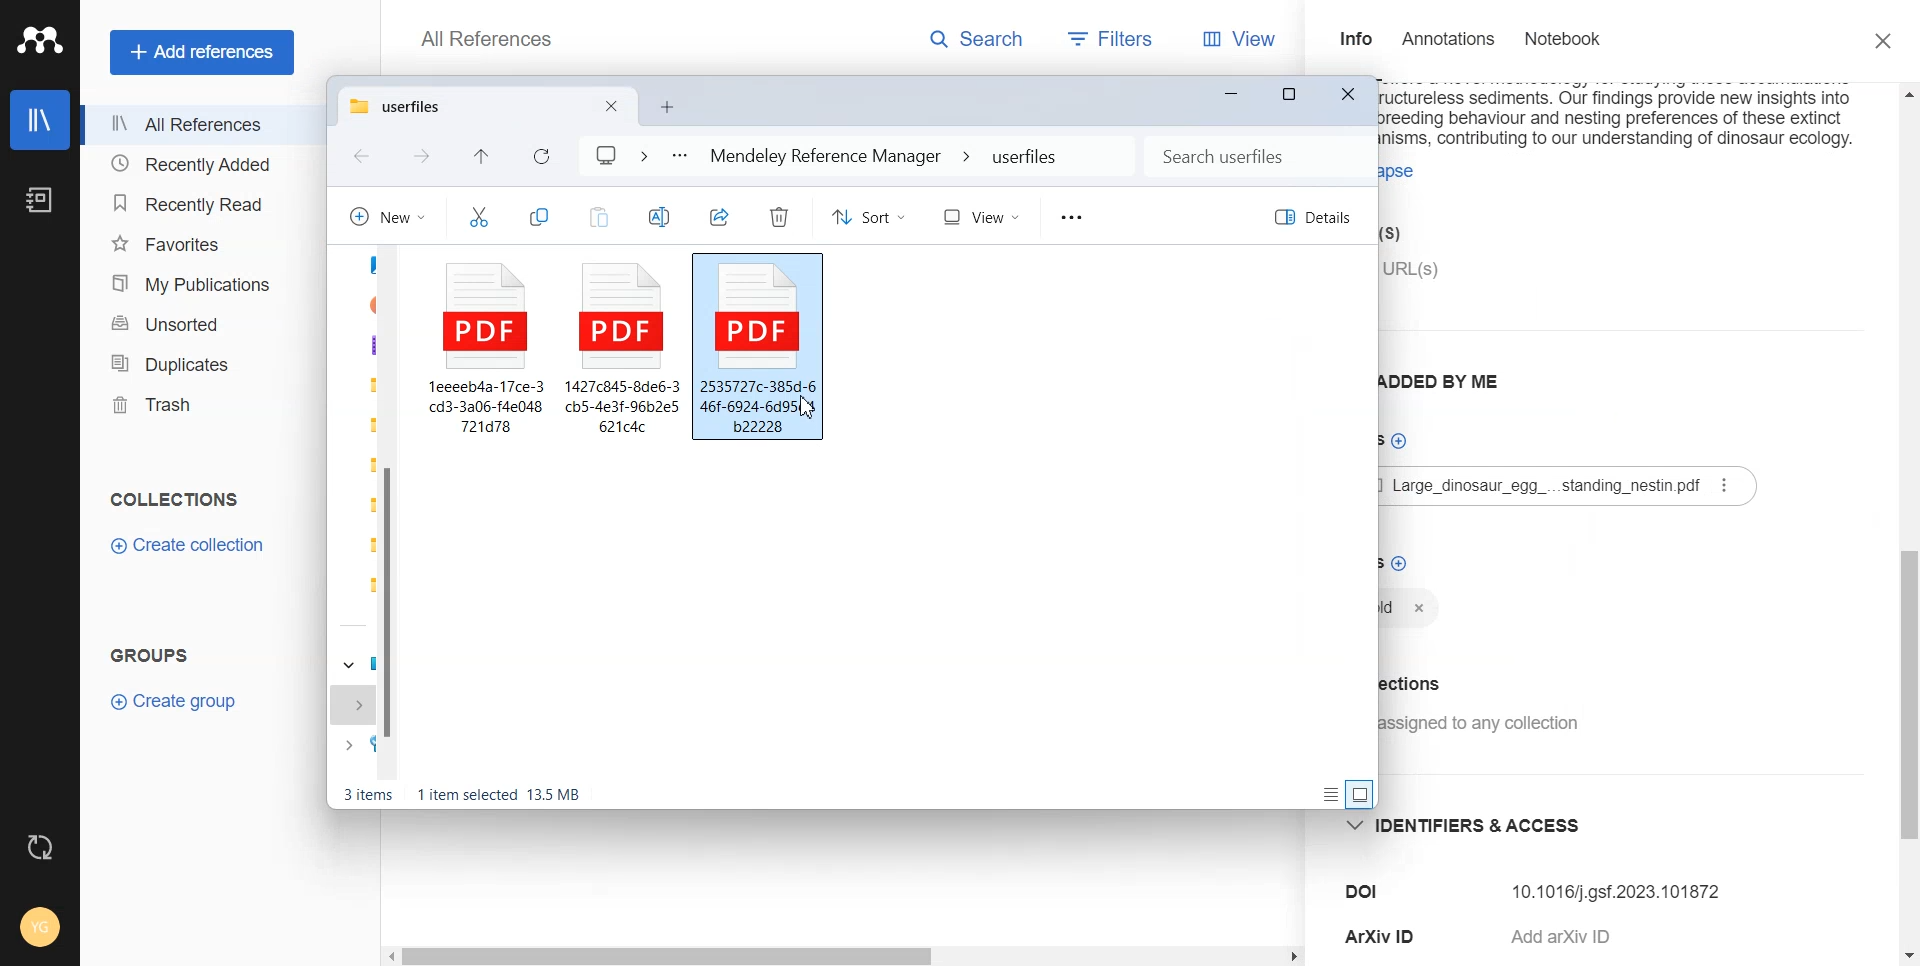  Describe the element at coordinates (203, 125) in the screenshot. I see `All References` at that location.